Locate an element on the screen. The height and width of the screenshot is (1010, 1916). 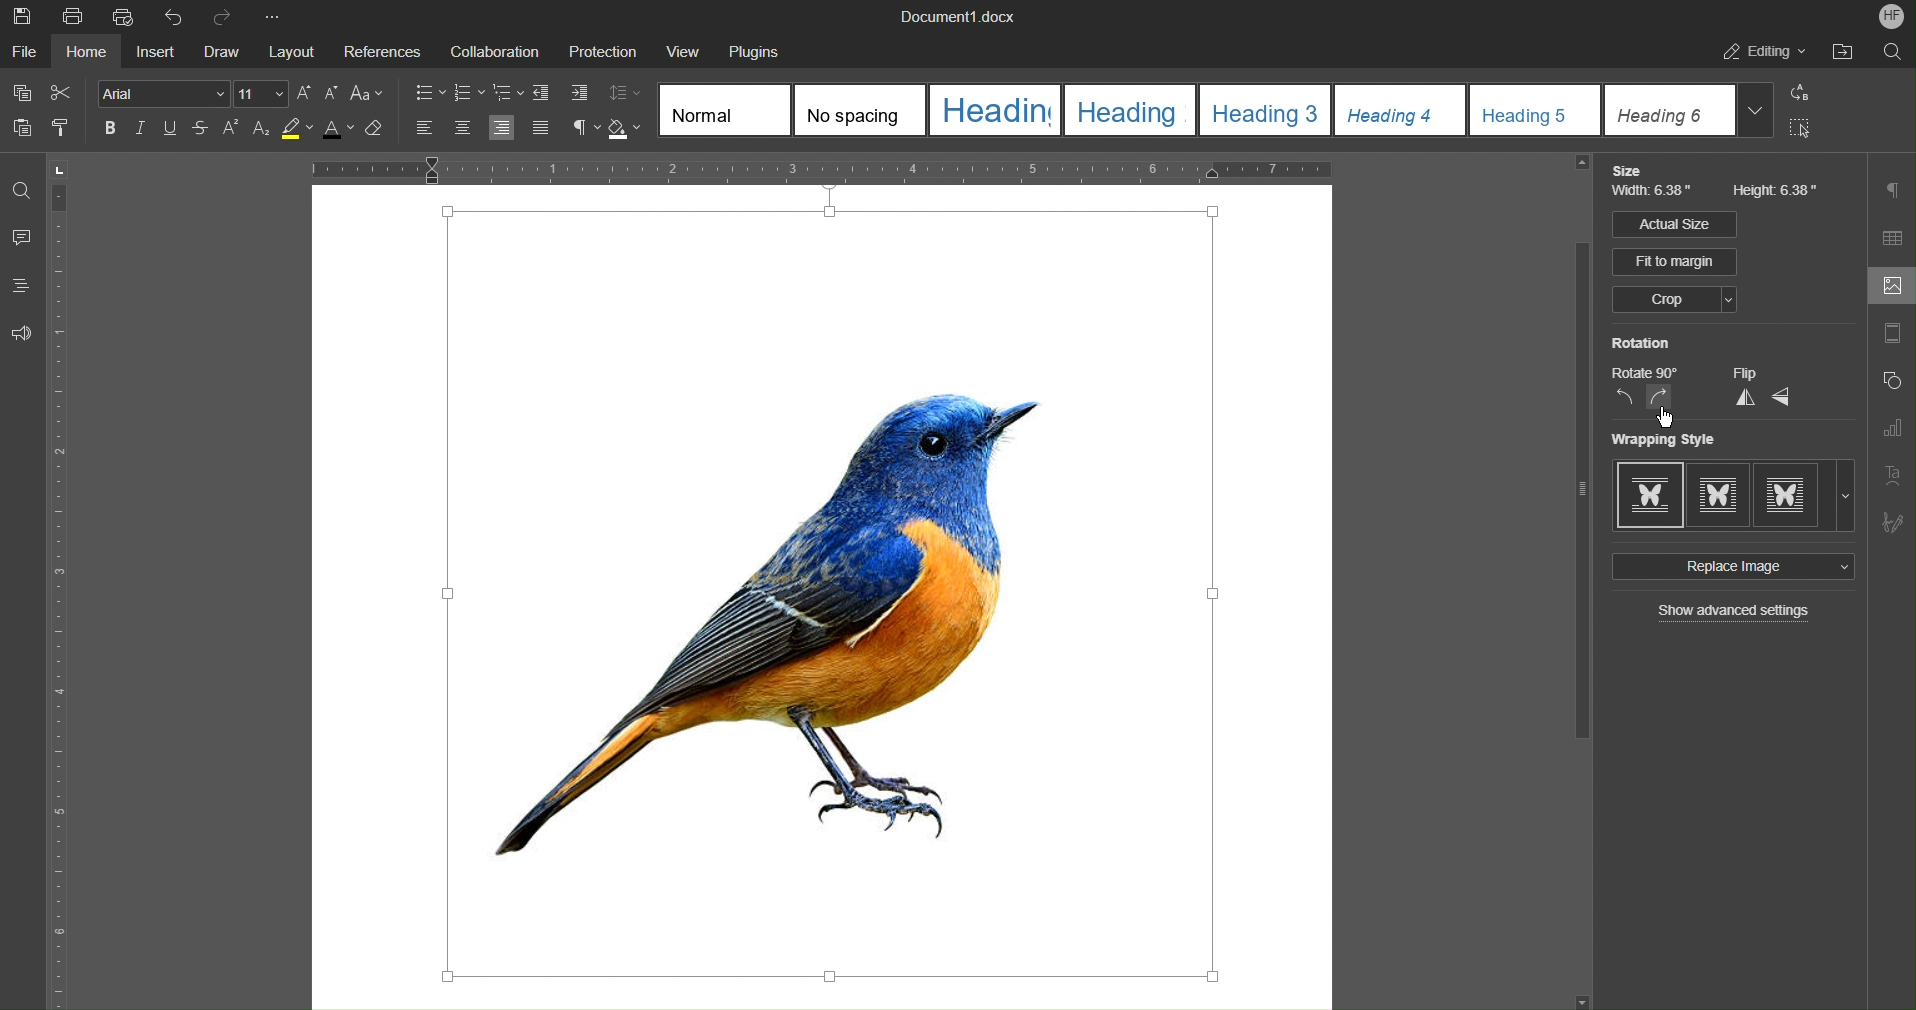
Line Spacing is located at coordinates (624, 93).